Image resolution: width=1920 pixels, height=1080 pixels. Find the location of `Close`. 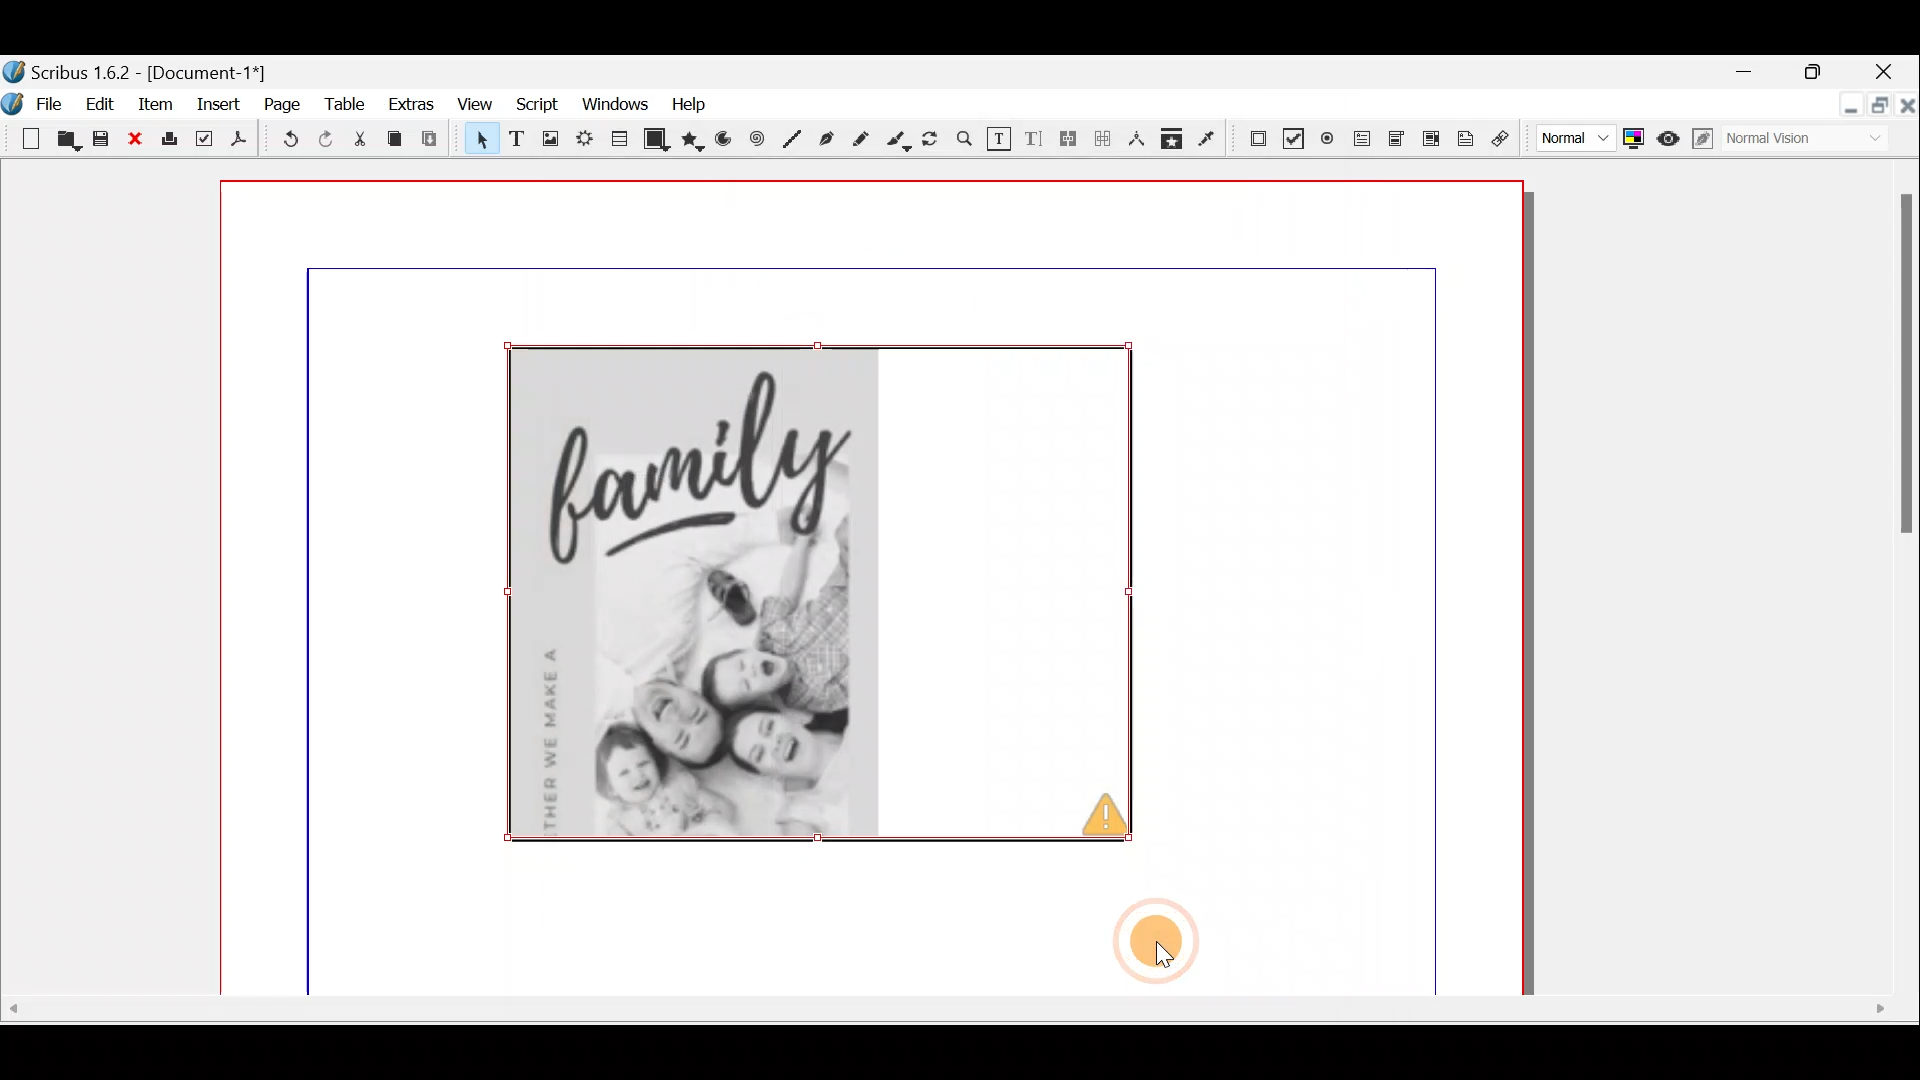

Close is located at coordinates (134, 142).